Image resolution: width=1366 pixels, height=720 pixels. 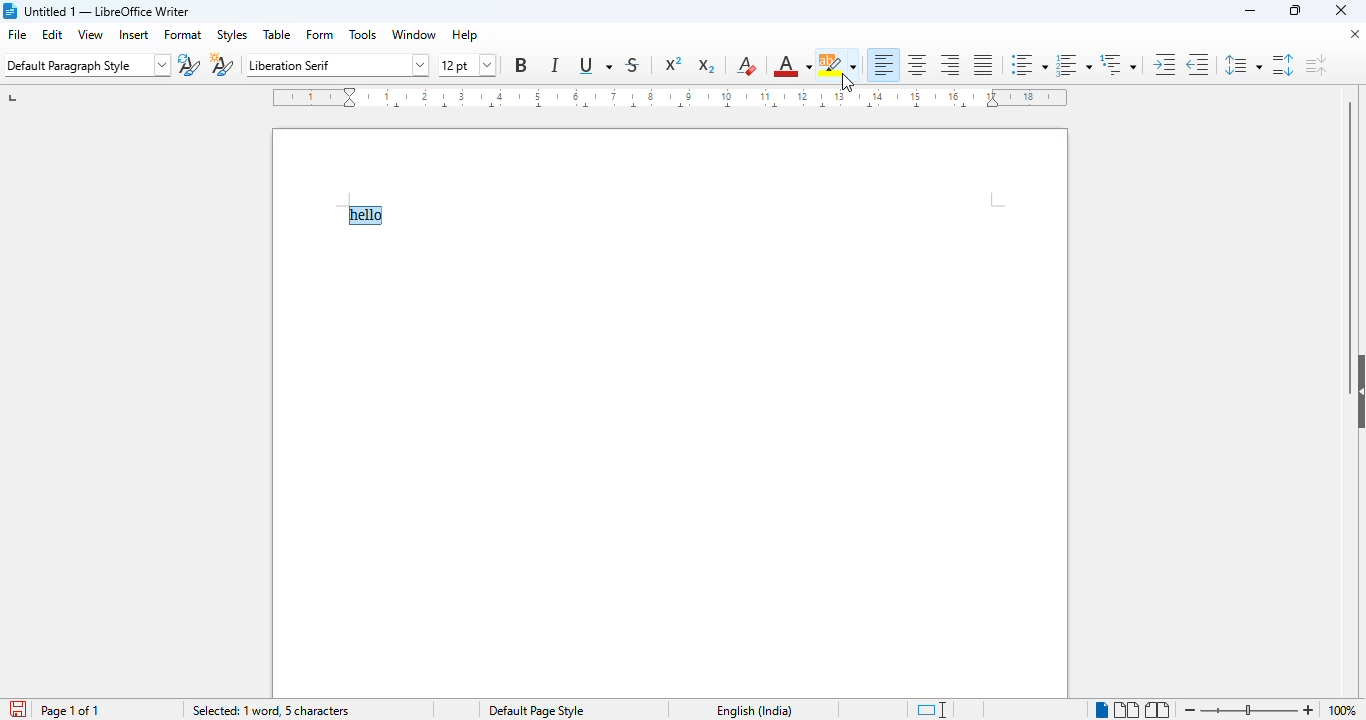 I want to click on close, so click(x=1342, y=9).